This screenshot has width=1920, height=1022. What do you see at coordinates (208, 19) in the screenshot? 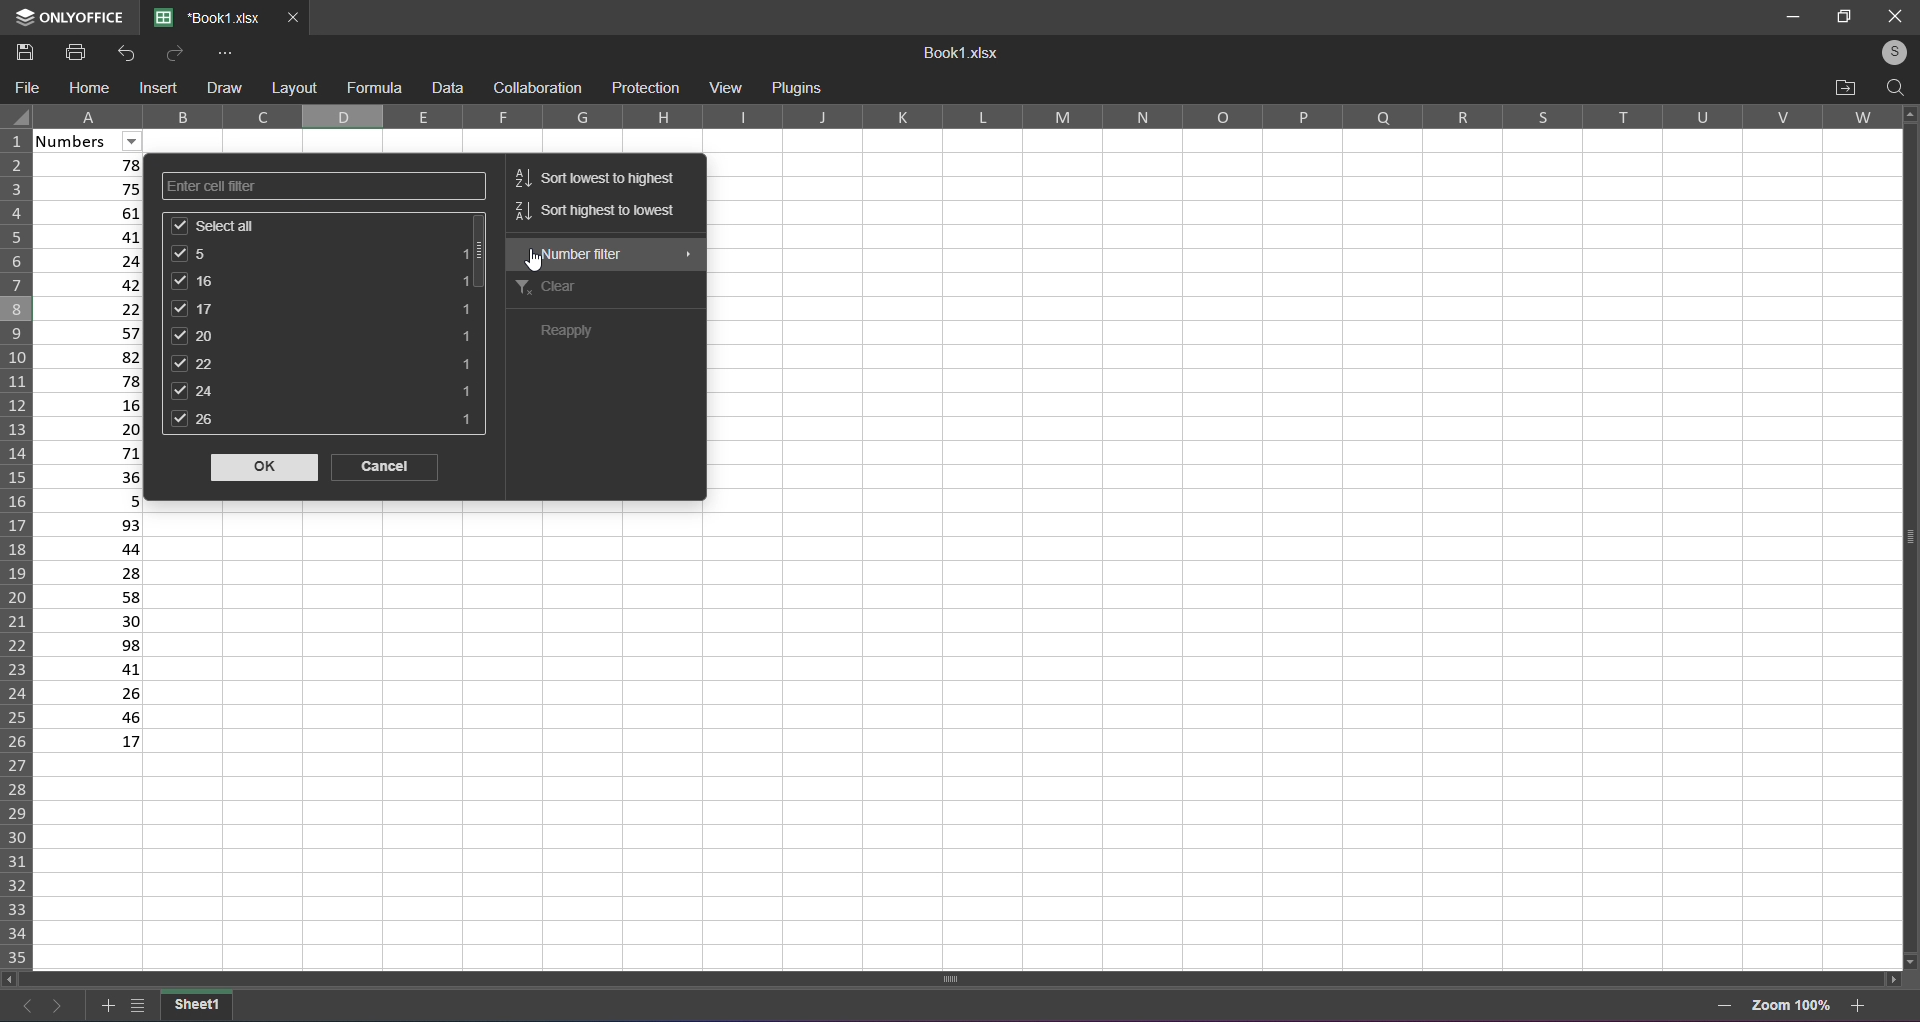
I see `*Book1.xlsx` at bounding box center [208, 19].